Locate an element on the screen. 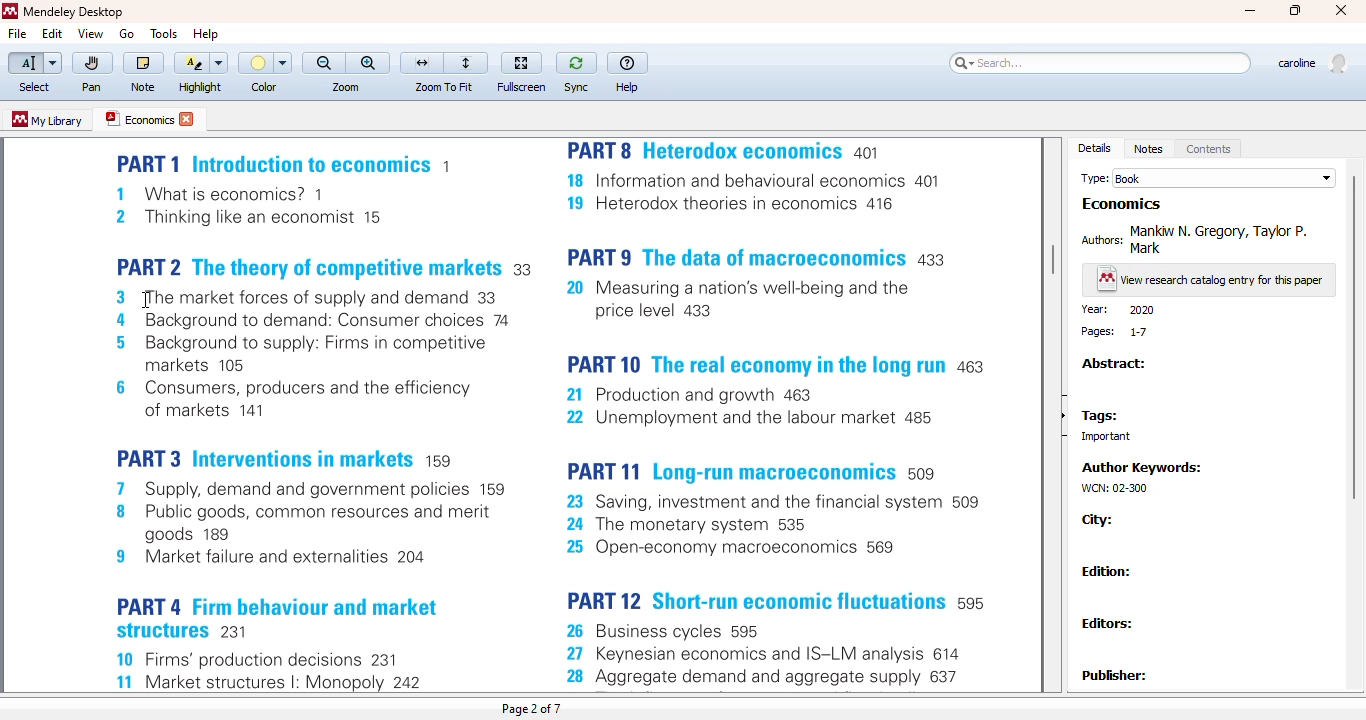  help is located at coordinates (627, 62).